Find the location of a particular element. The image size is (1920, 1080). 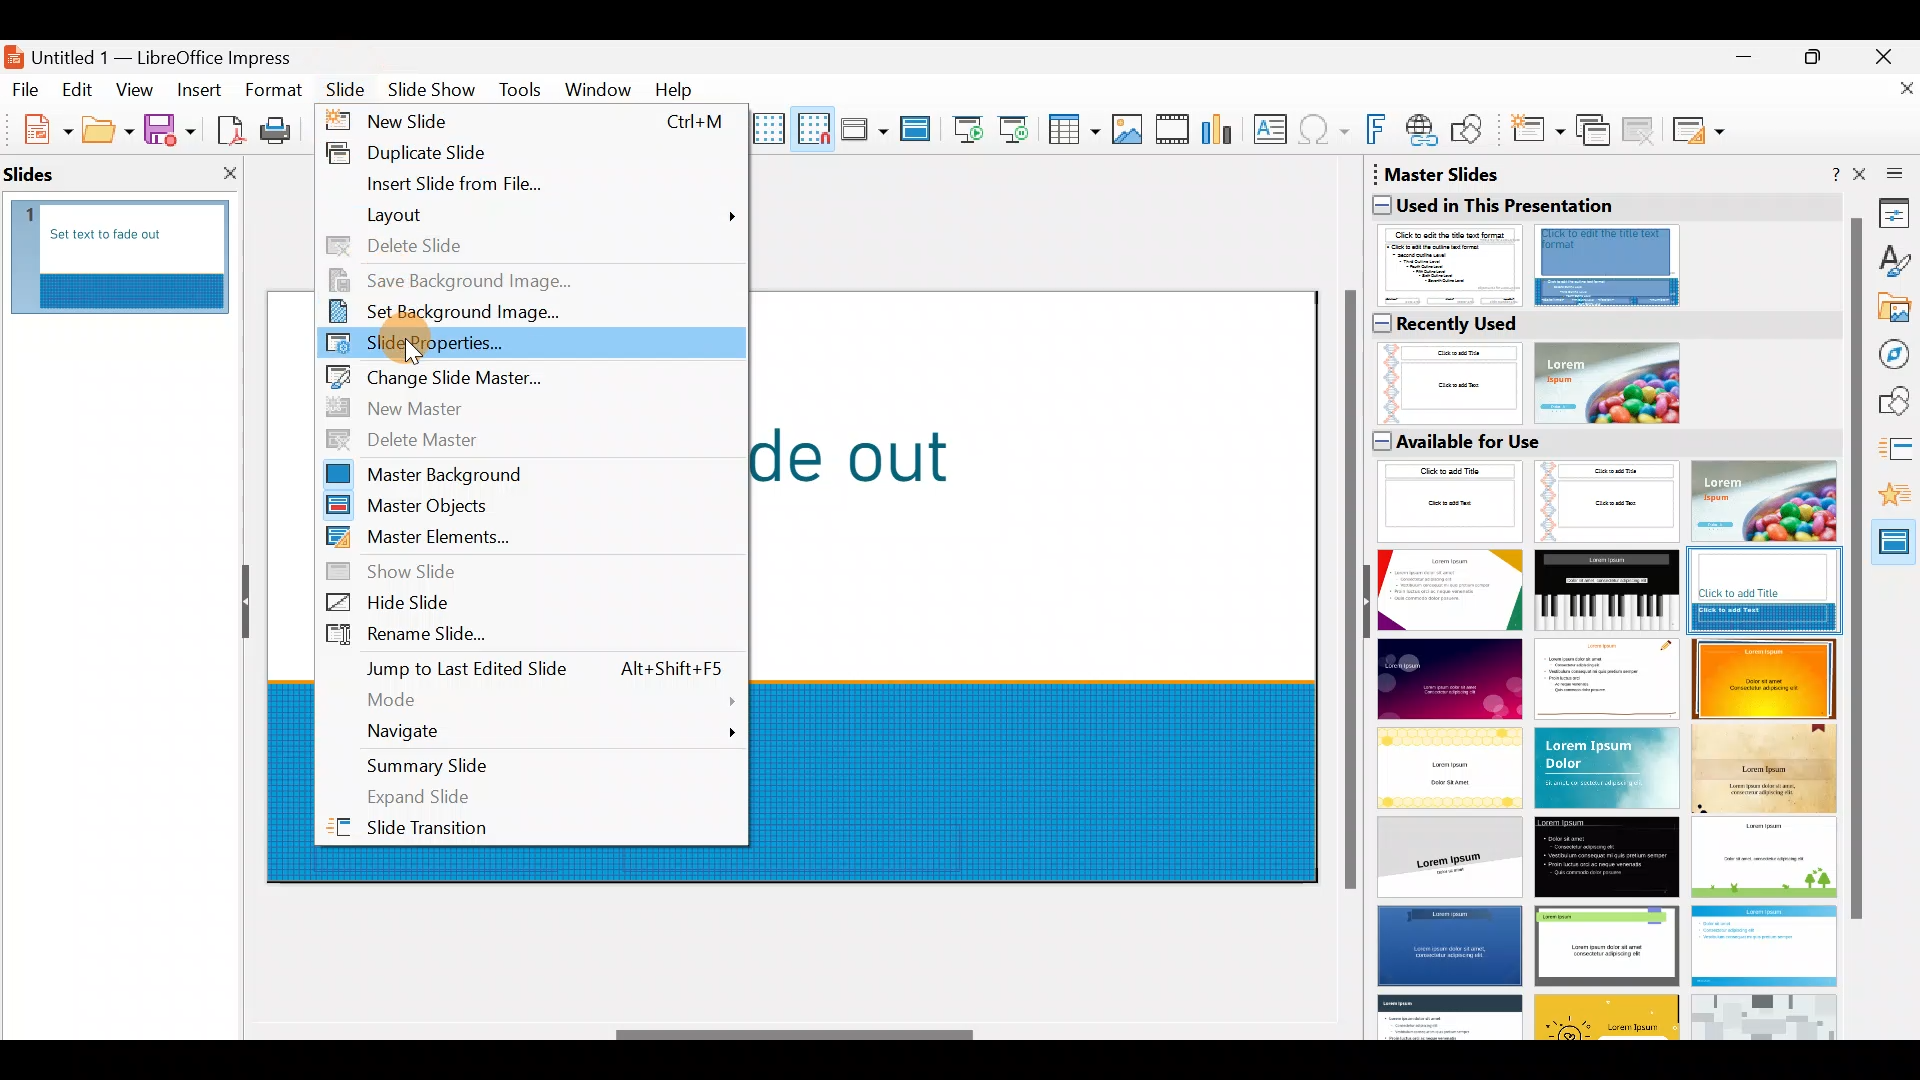

Cursor is located at coordinates (414, 353).